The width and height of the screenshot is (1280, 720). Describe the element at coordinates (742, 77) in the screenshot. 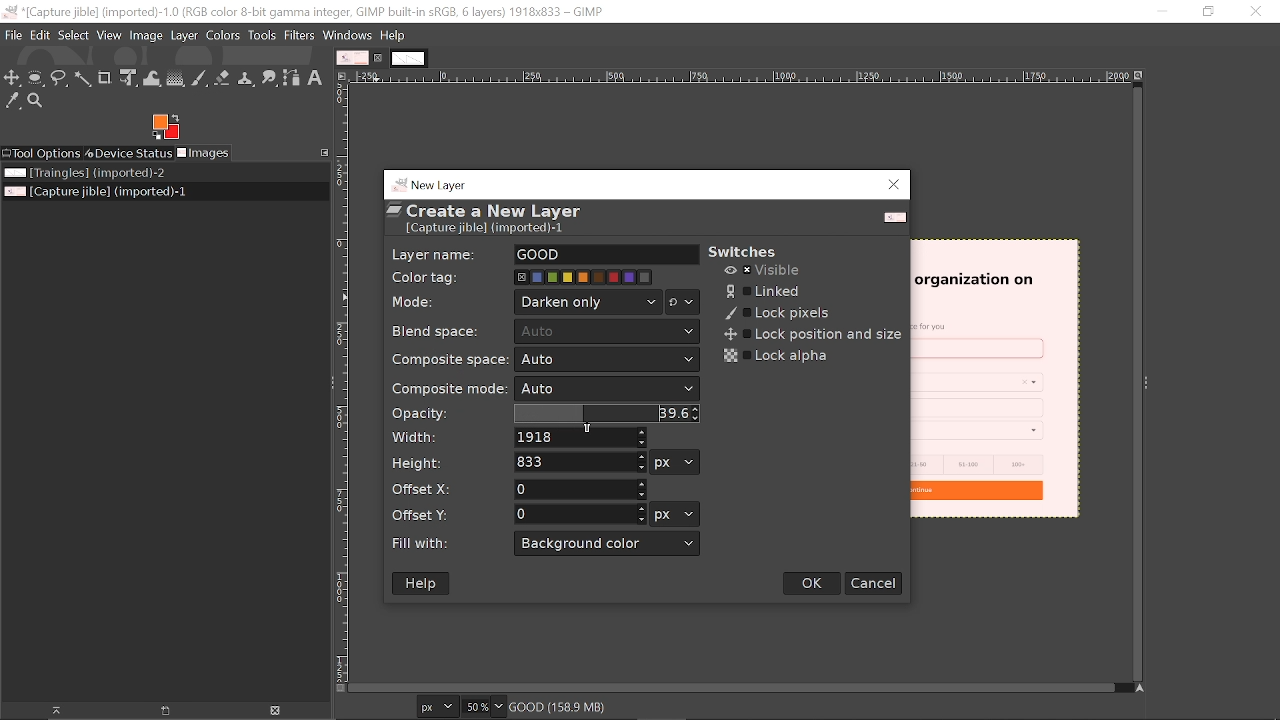

I see `Horizontal label` at that location.